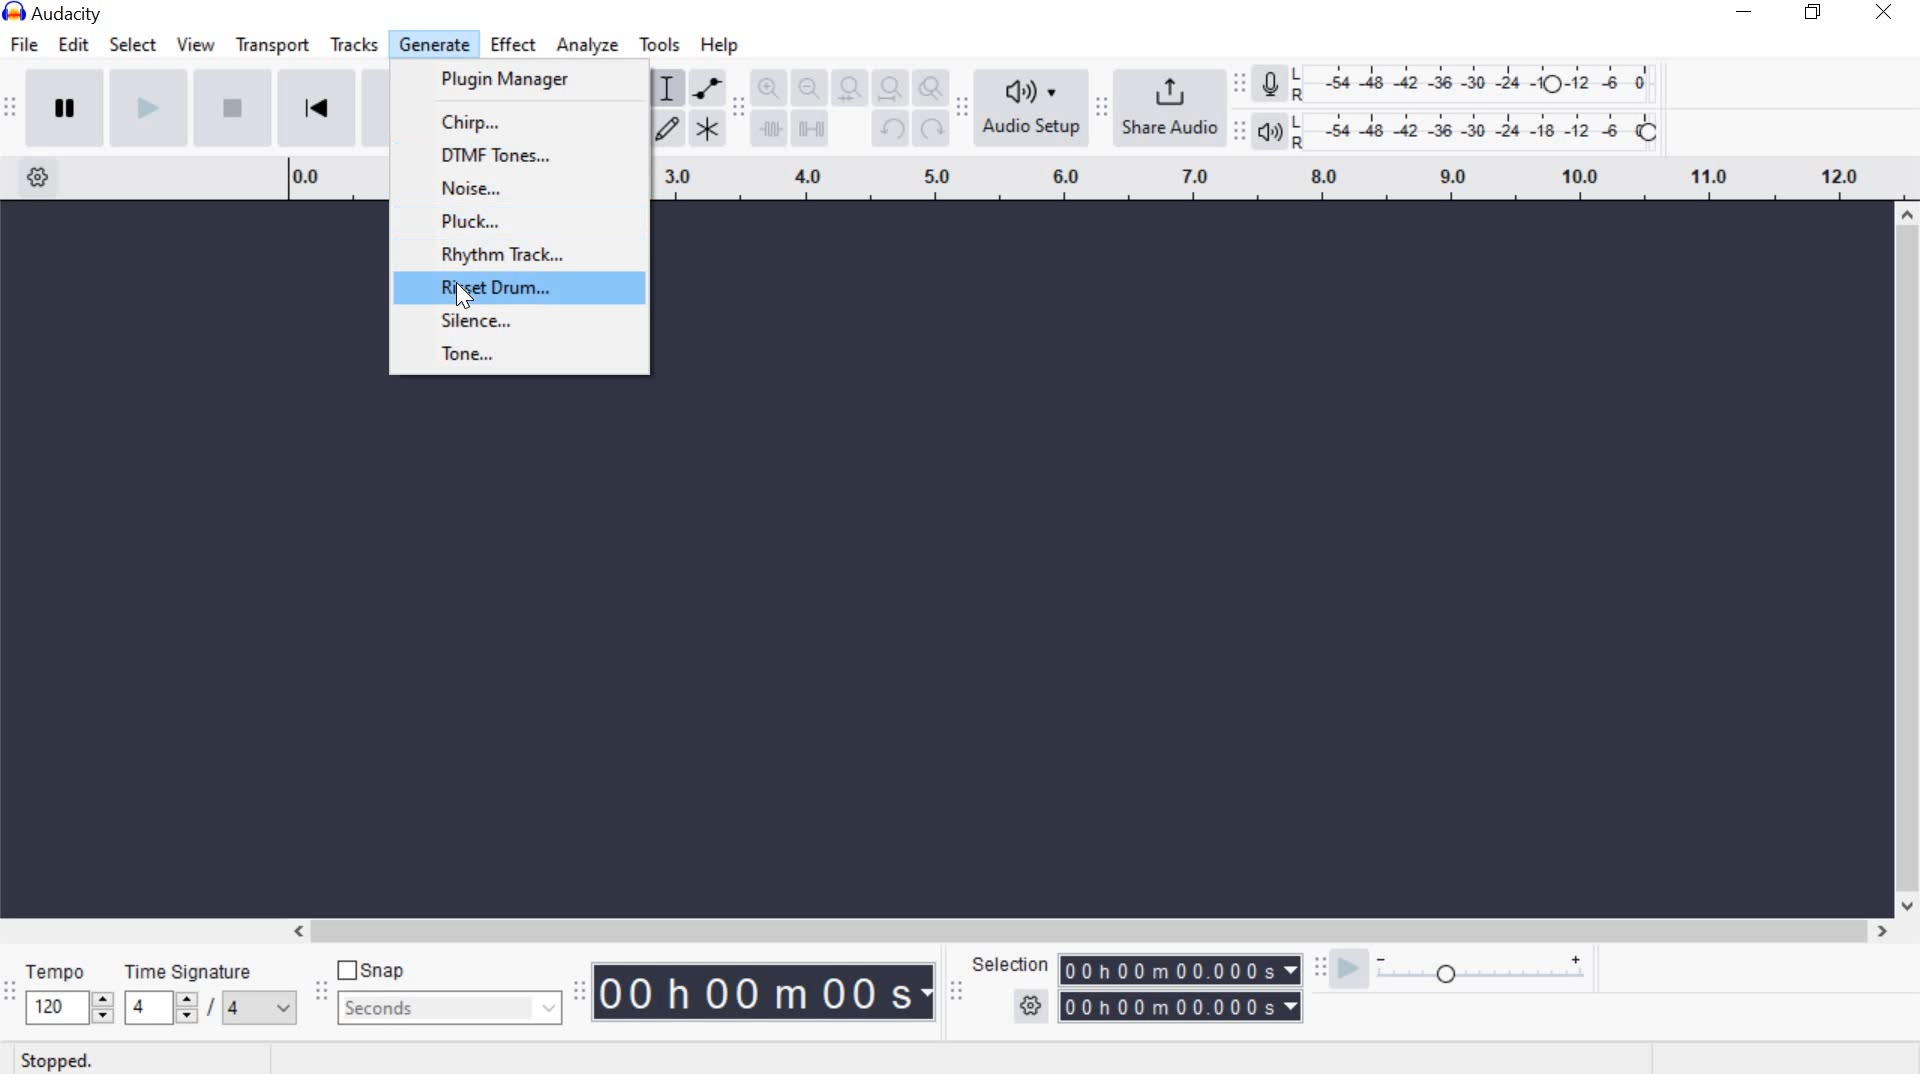 The height and width of the screenshot is (1074, 1920). I want to click on Snapping toolbar, so click(326, 993).